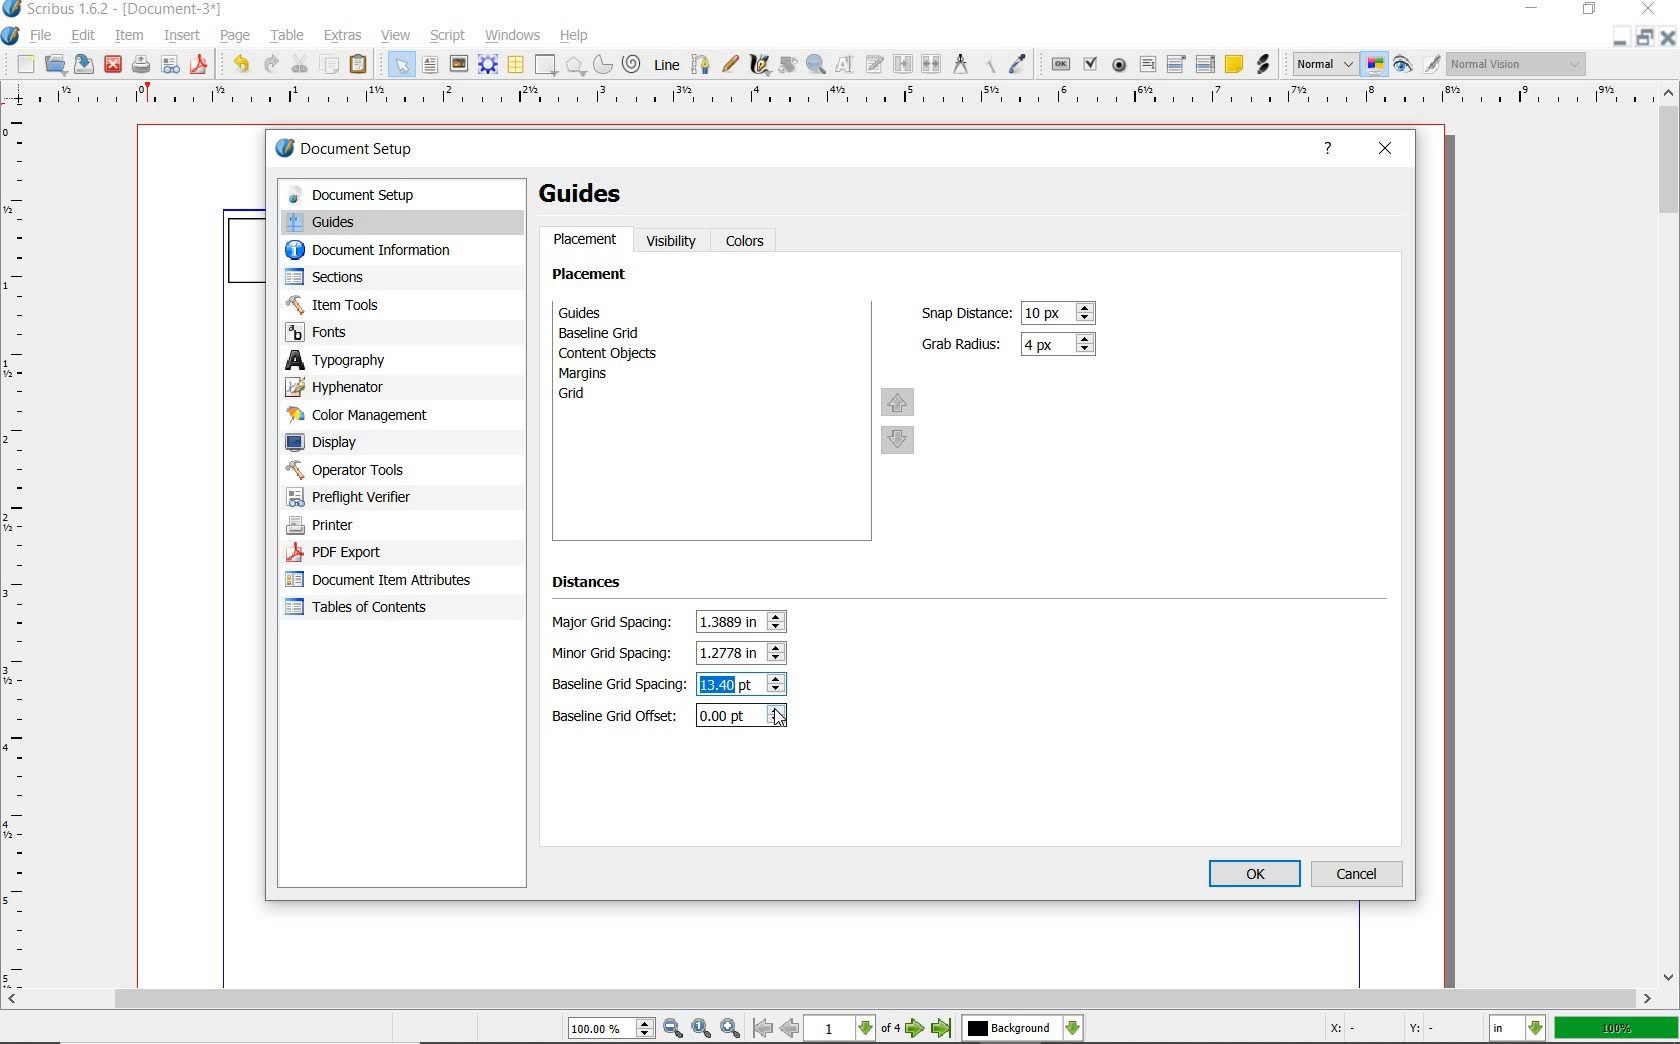 The image size is (1680, 1044). I want to click on ruler, so click(23, 553).